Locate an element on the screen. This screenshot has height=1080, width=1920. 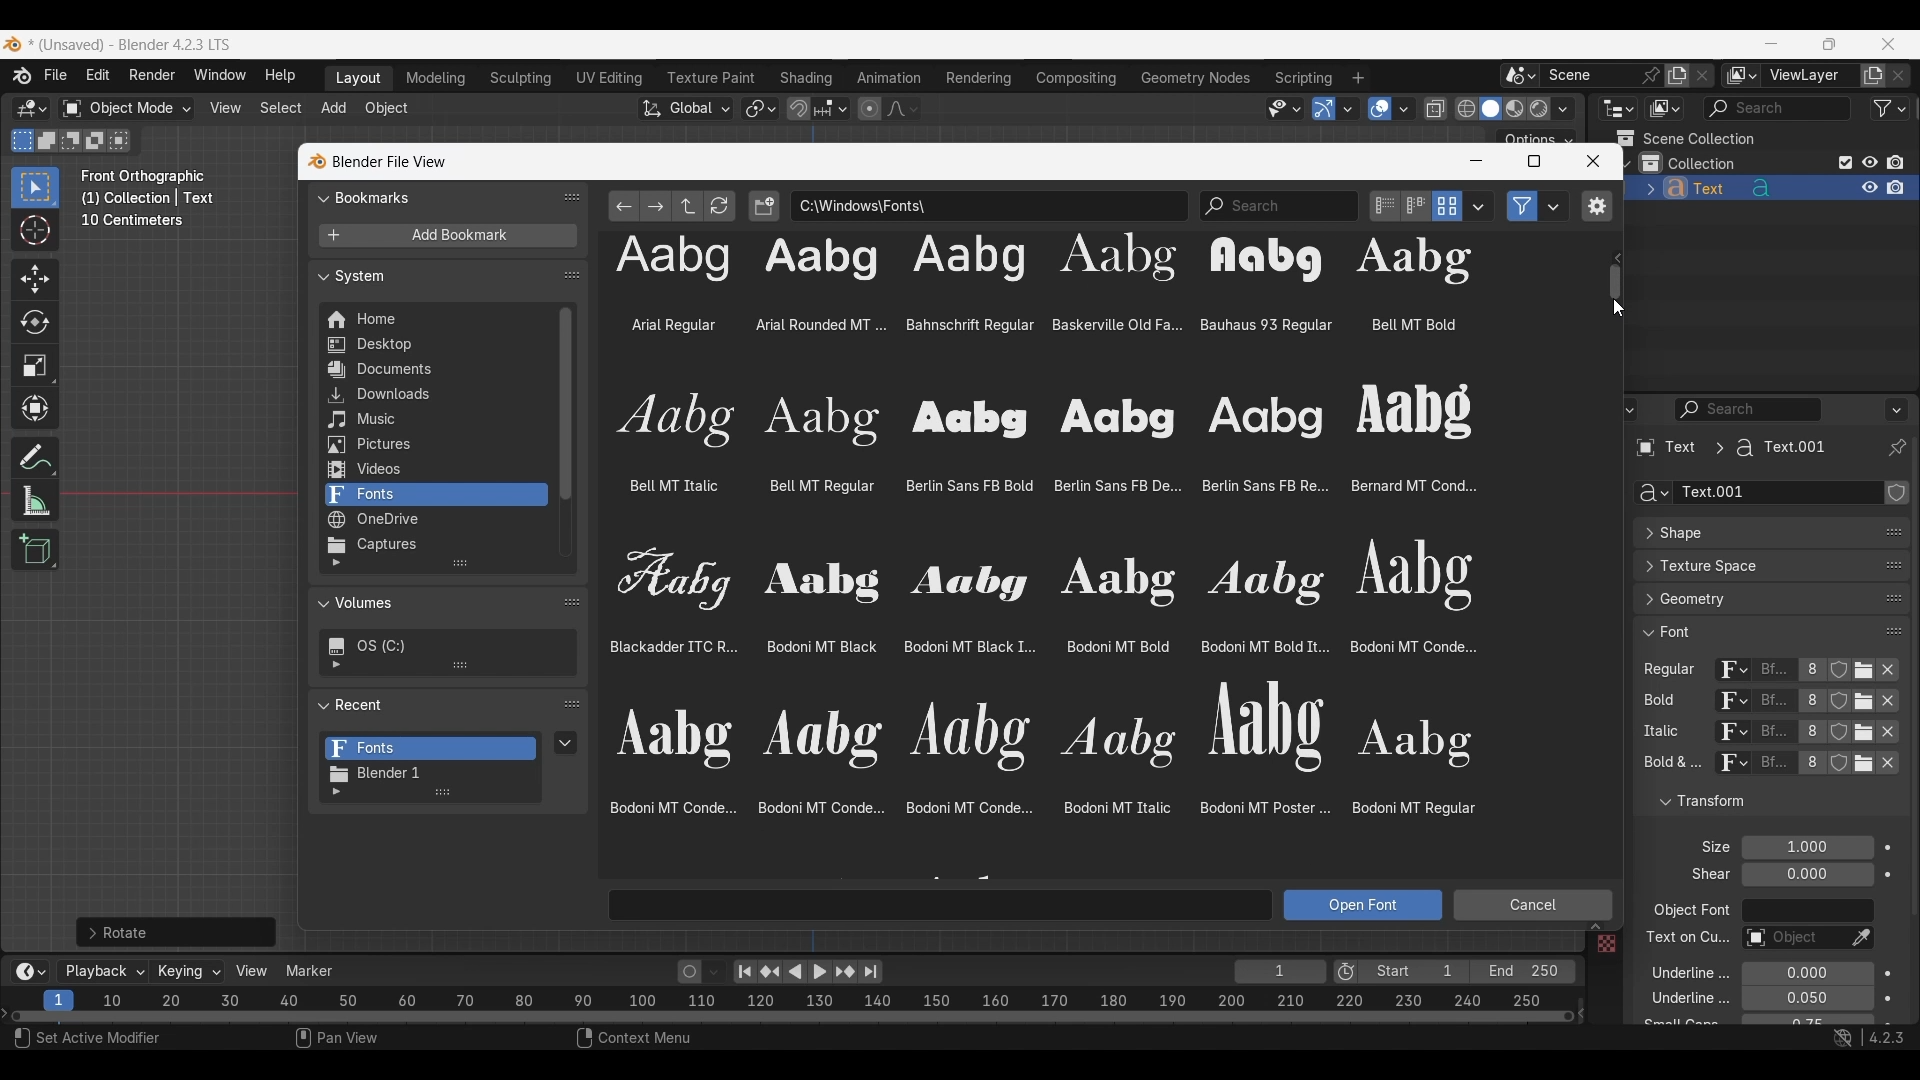
Collapse Volumes is located at coordinates (428, 604).